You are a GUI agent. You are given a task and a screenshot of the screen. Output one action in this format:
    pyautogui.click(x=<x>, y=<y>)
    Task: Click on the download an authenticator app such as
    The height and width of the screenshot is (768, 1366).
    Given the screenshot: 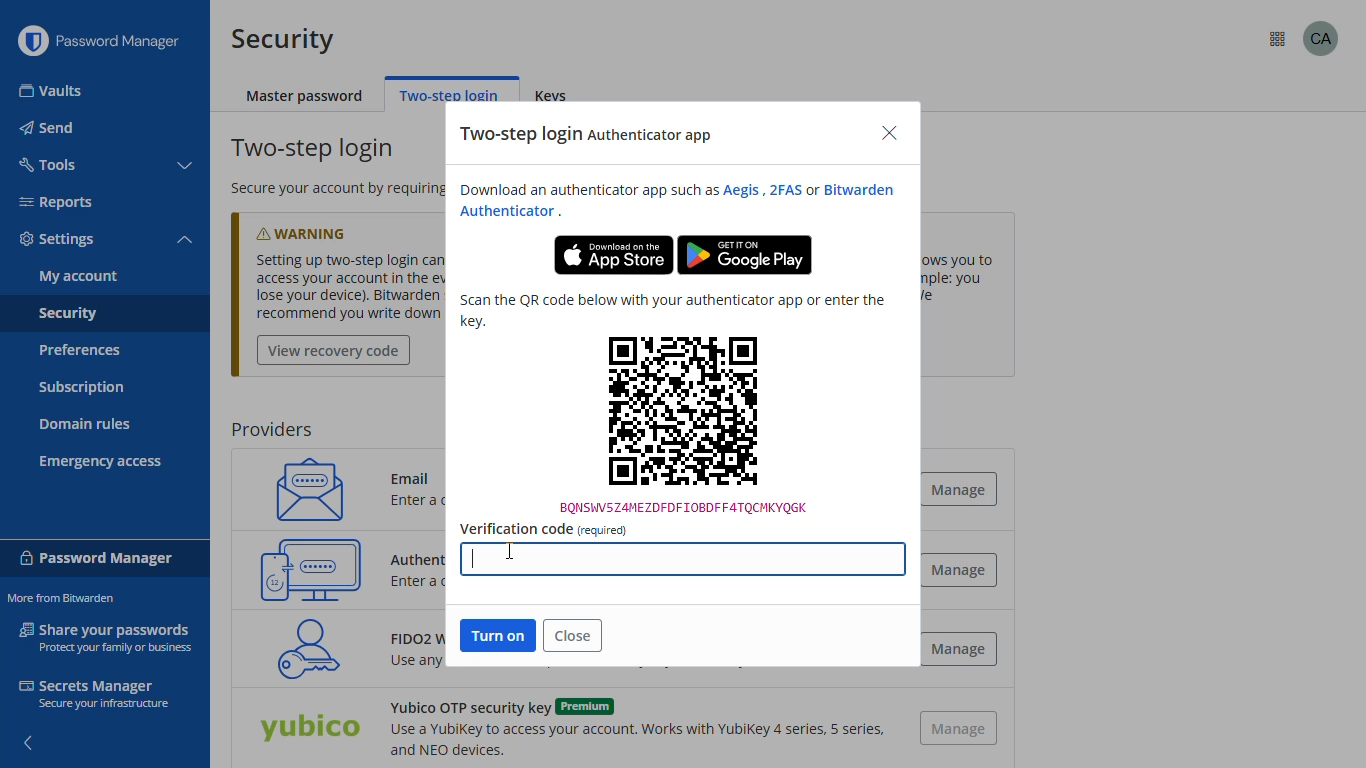 What is the action you would take?
    pyautogui.click(x=584, y=190)
    